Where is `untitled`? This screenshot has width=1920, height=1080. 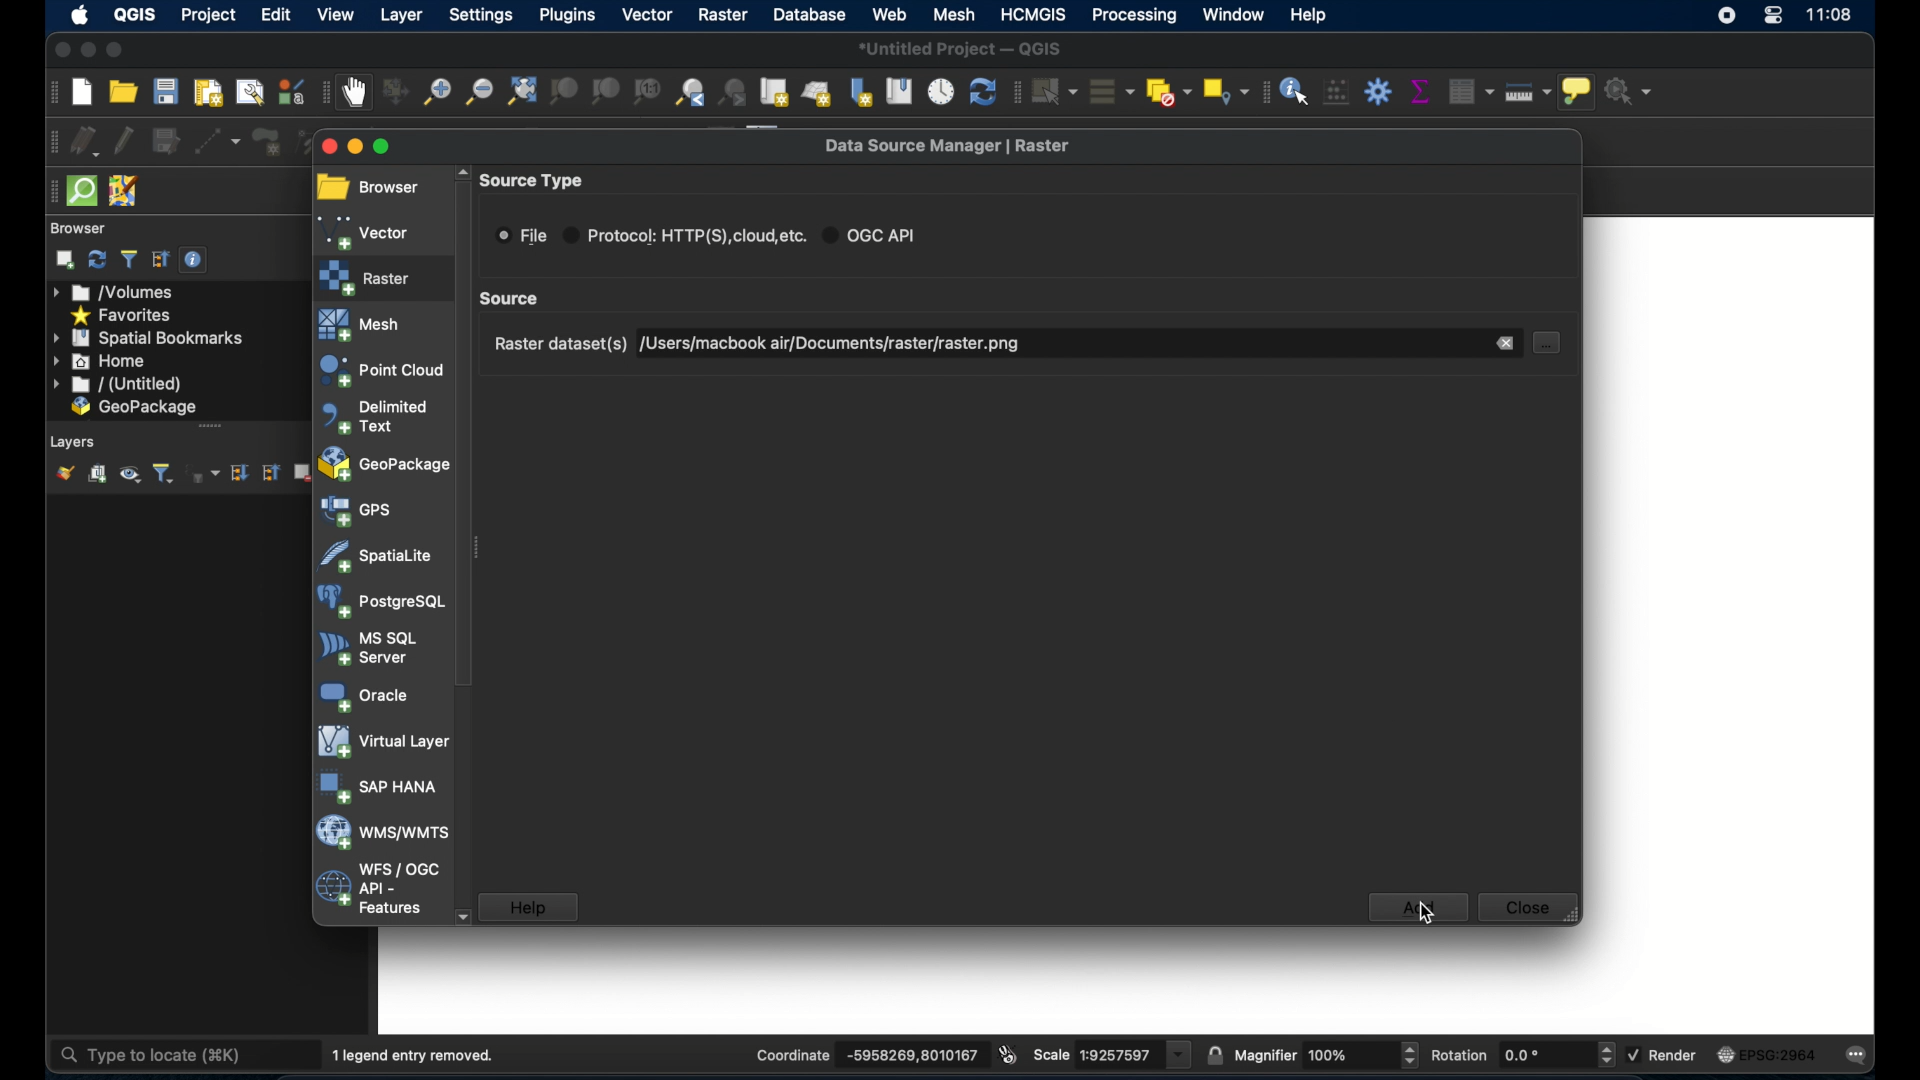
untitled is located at coordinates (115, 385).